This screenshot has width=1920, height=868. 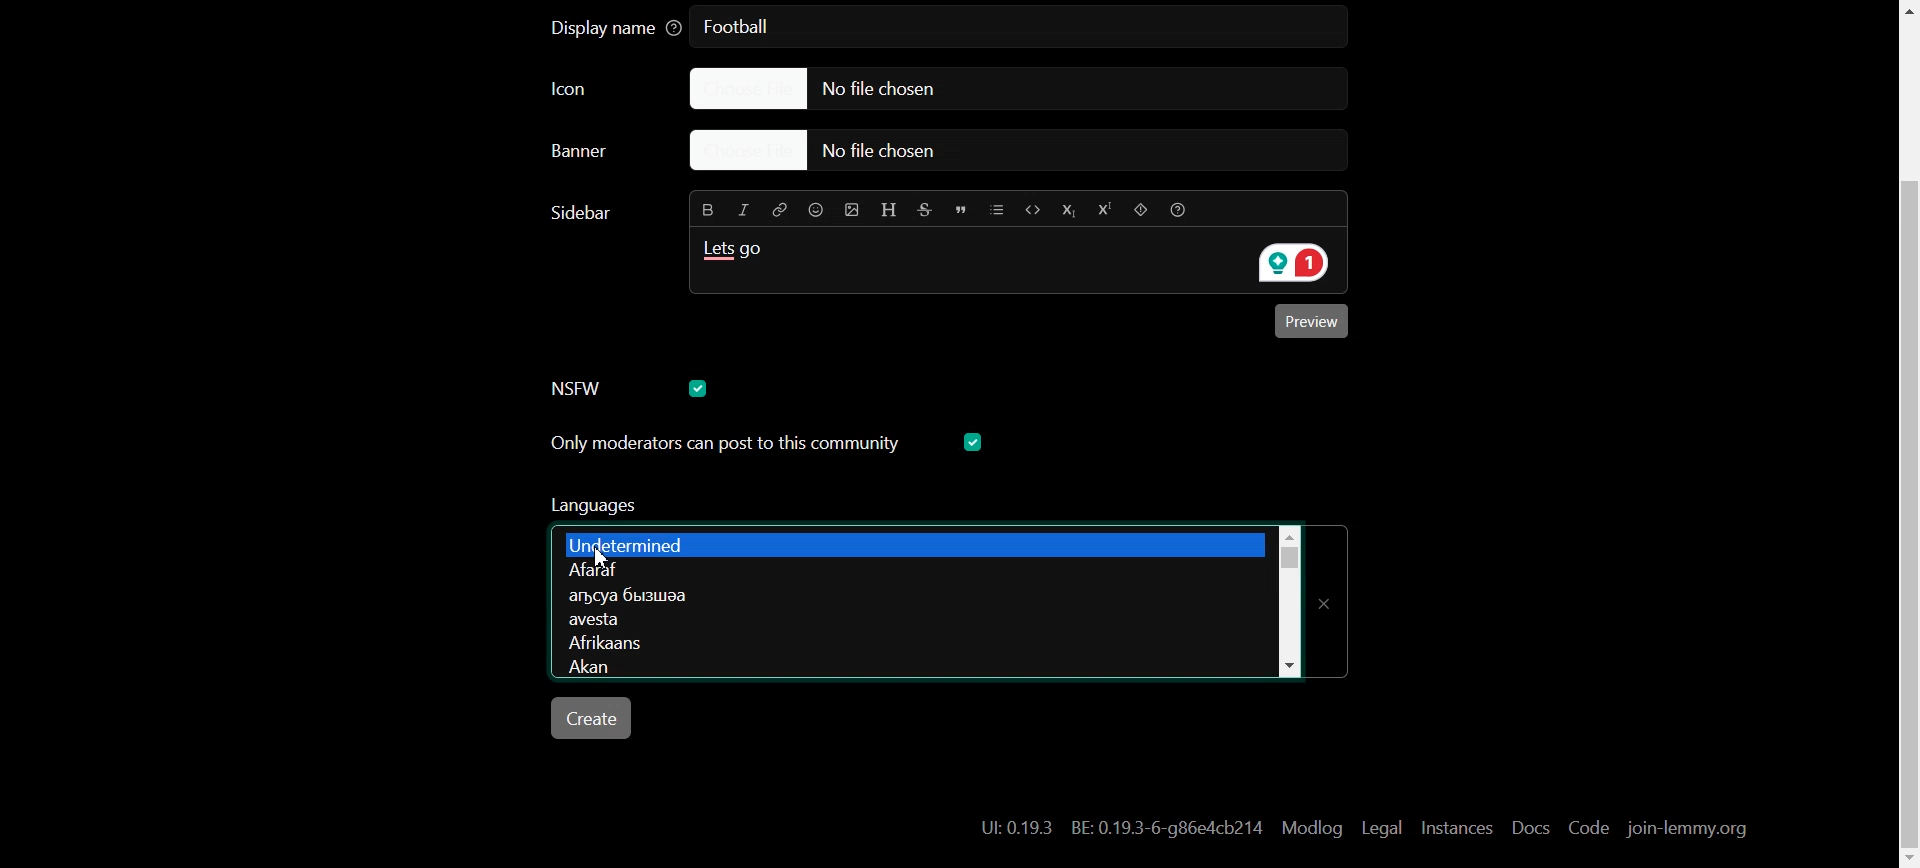 What do you see at coordinates (1288, 264) in the screenshot?
I see `grammarly` at bounding box center [1288, 264].